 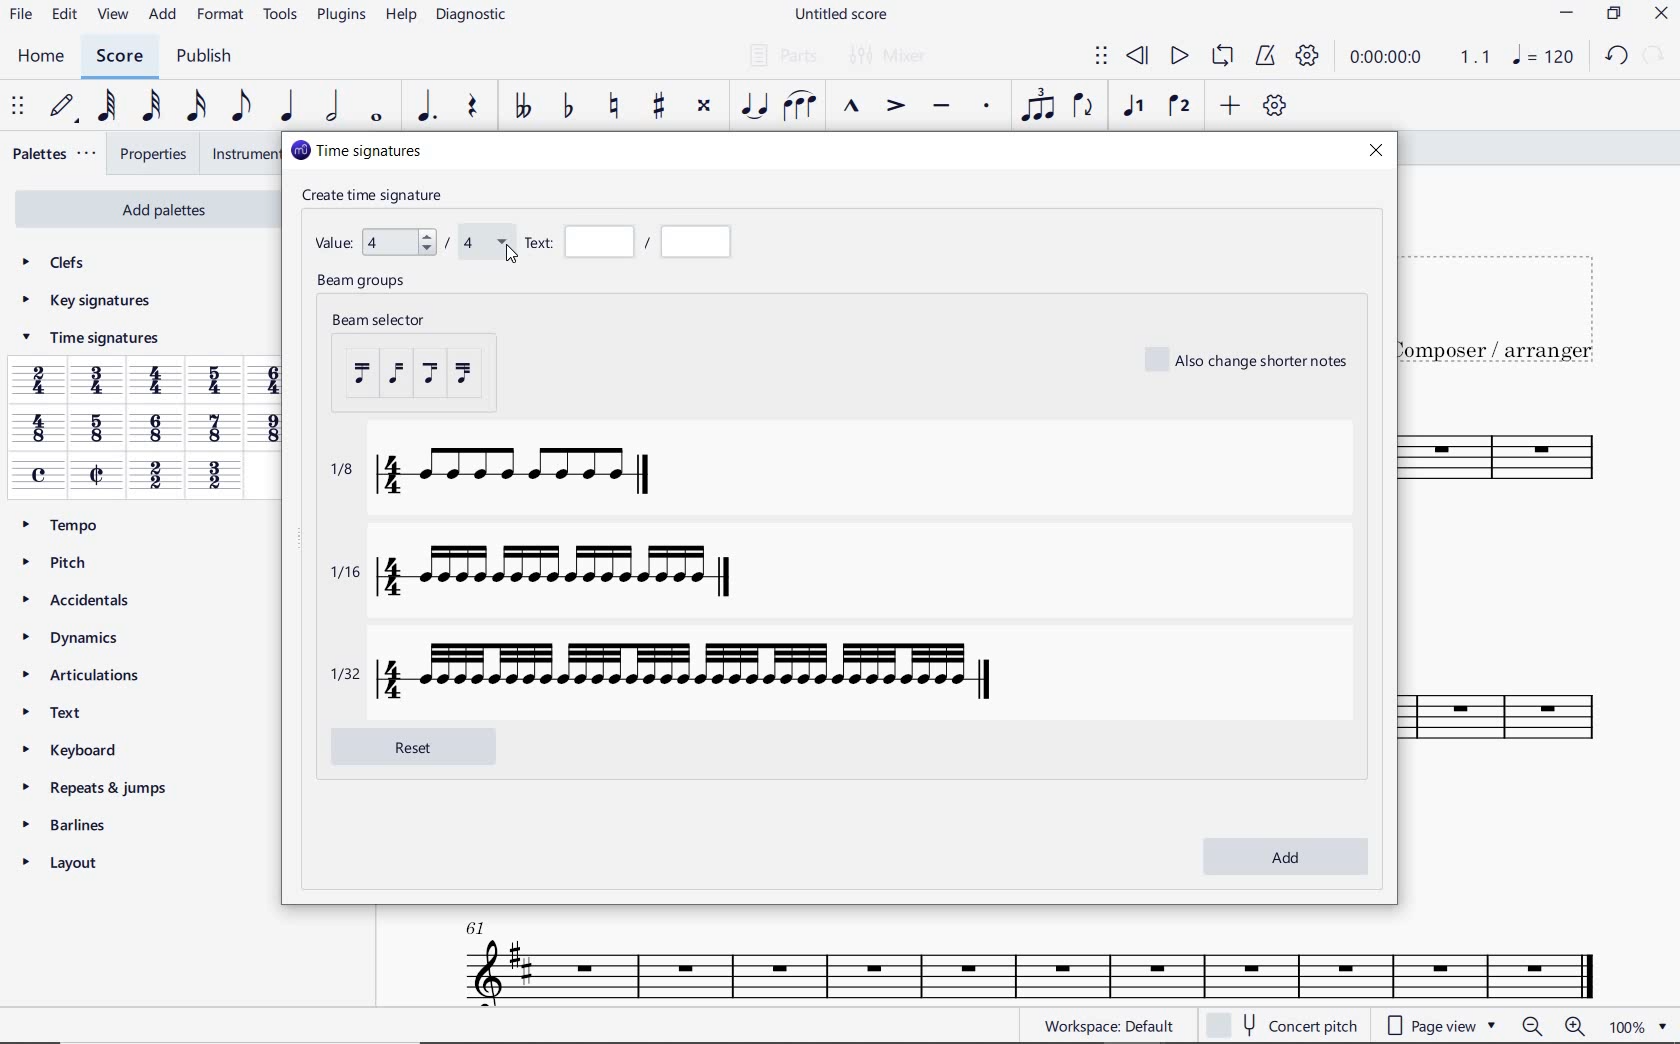 What do you see at coordinates (1655, 54) in the screenshot?
I see `REDO` at bounding box center [1655, 54].